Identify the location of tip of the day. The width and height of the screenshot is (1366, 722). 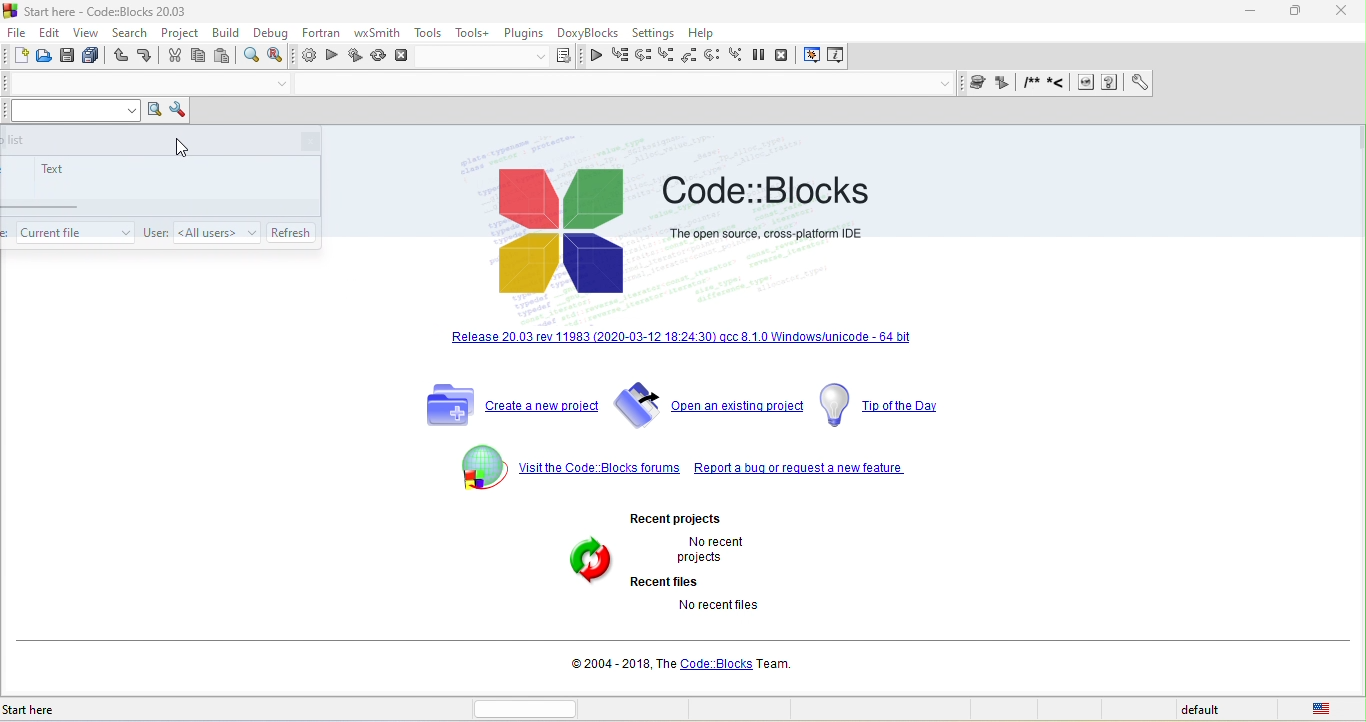
(886, 406).